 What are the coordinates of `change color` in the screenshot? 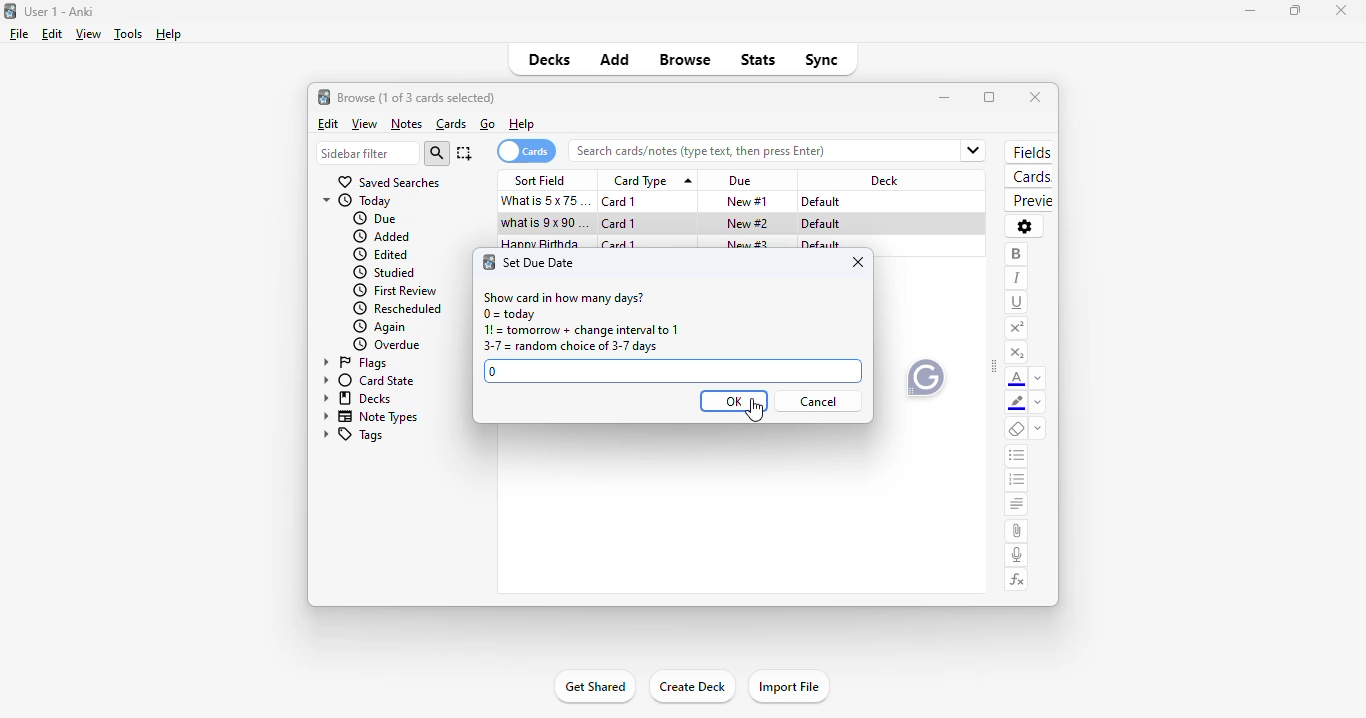 It's located at (1040, 378).